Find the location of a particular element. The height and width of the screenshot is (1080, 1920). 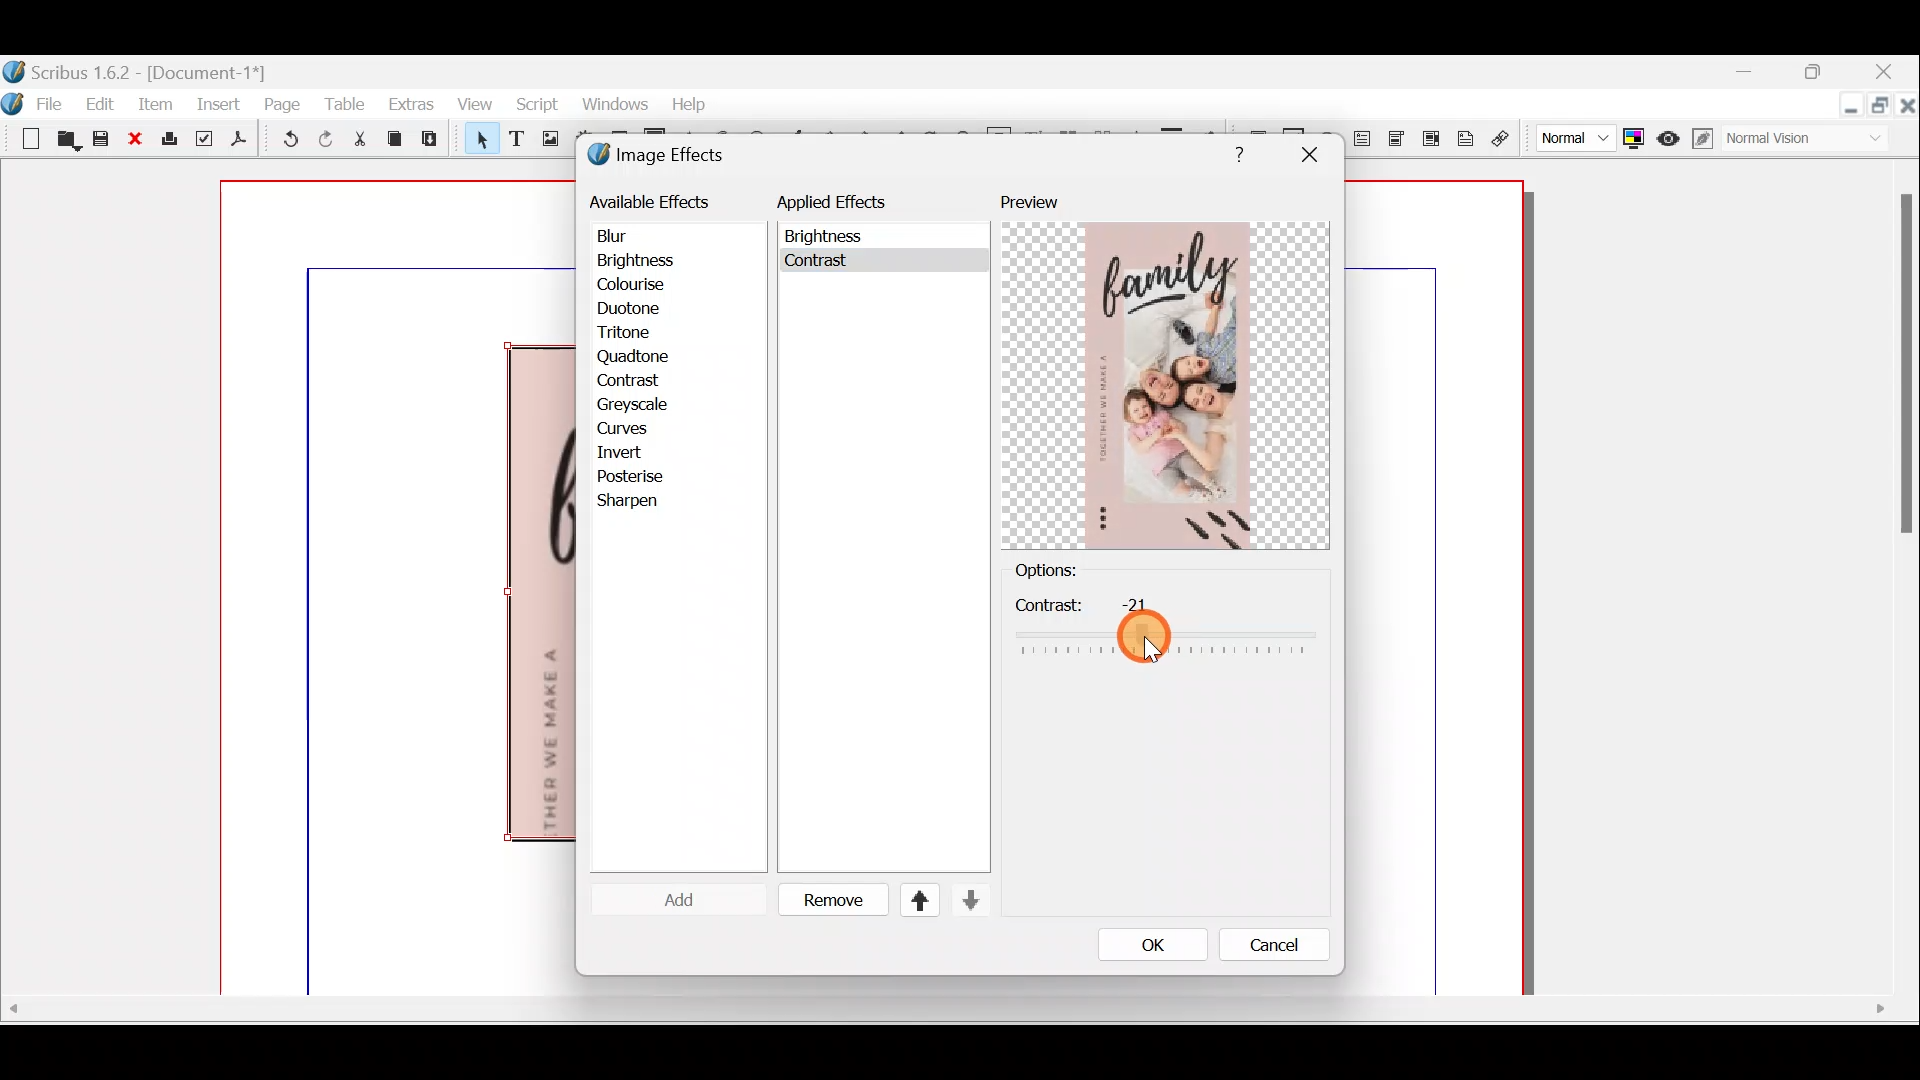

Text annotation is located at coordinates (1465, 136).